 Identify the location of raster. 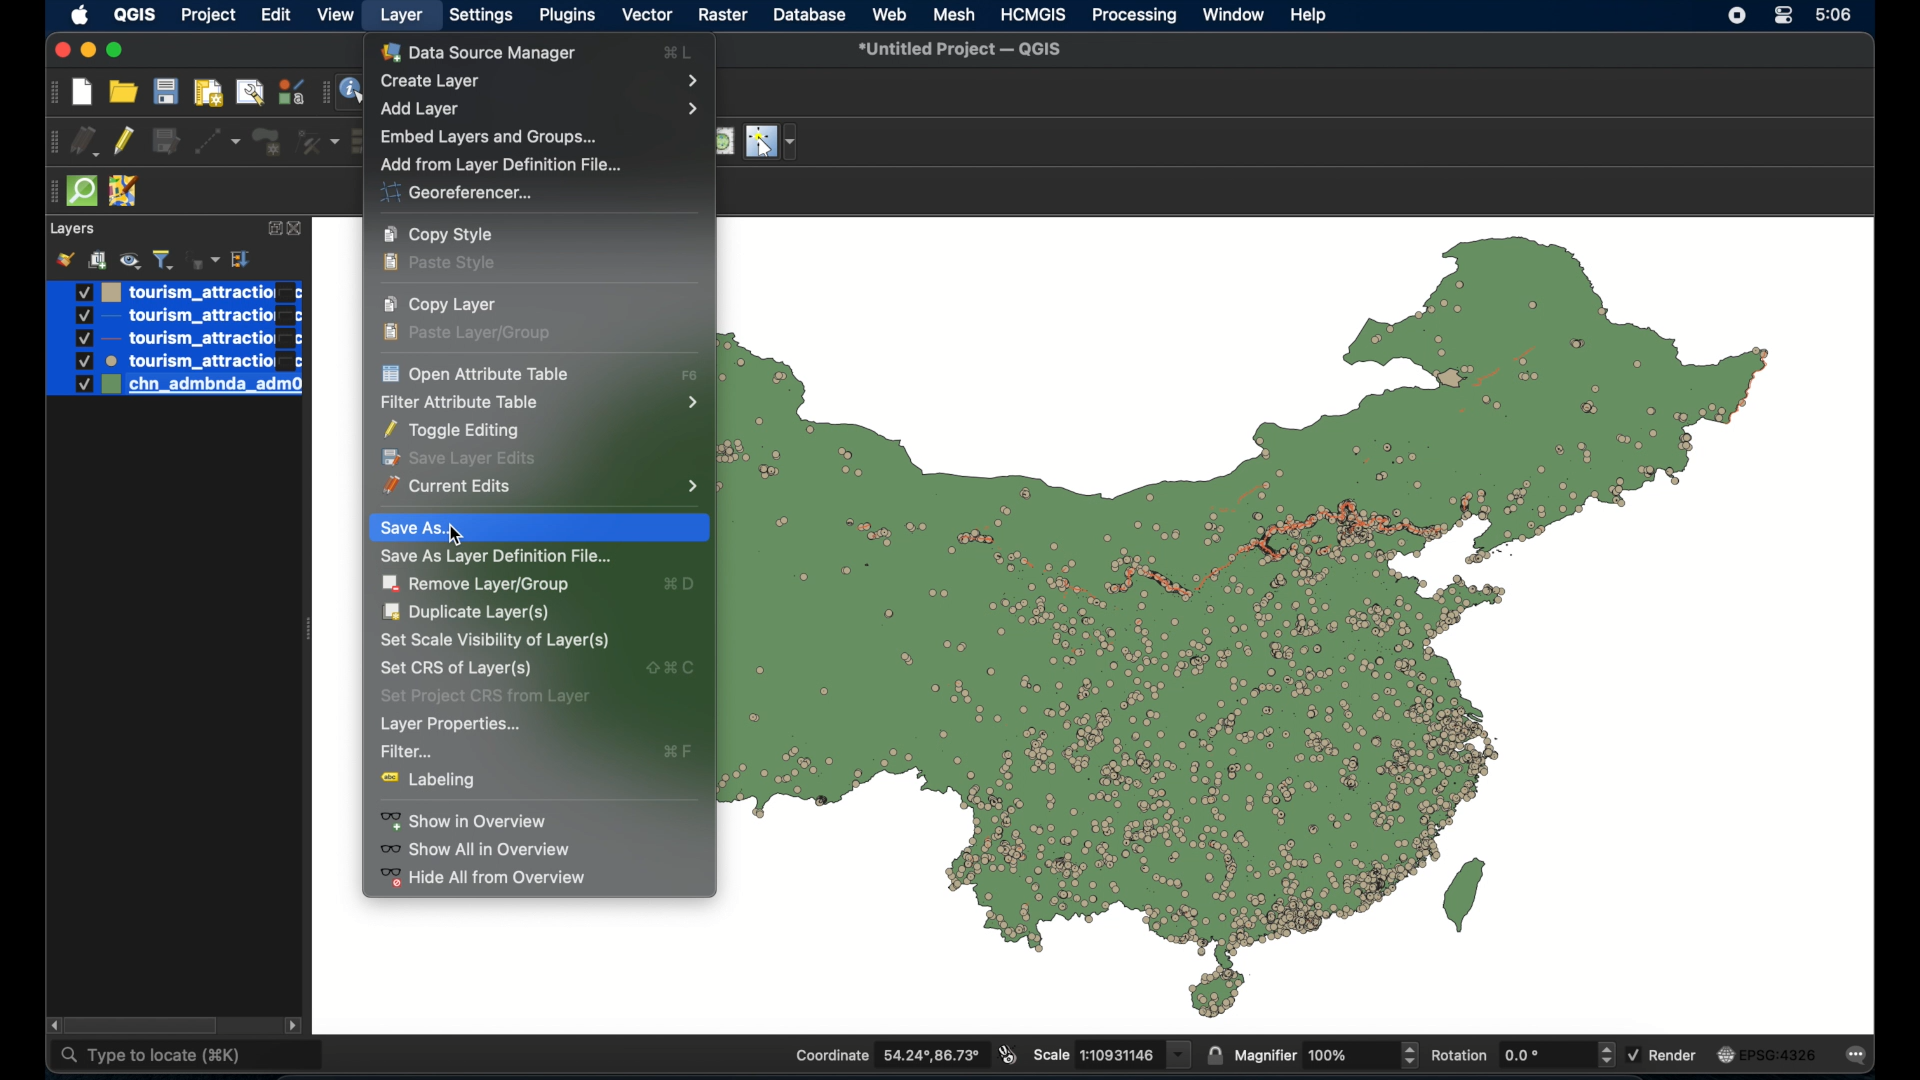
(722, 15).